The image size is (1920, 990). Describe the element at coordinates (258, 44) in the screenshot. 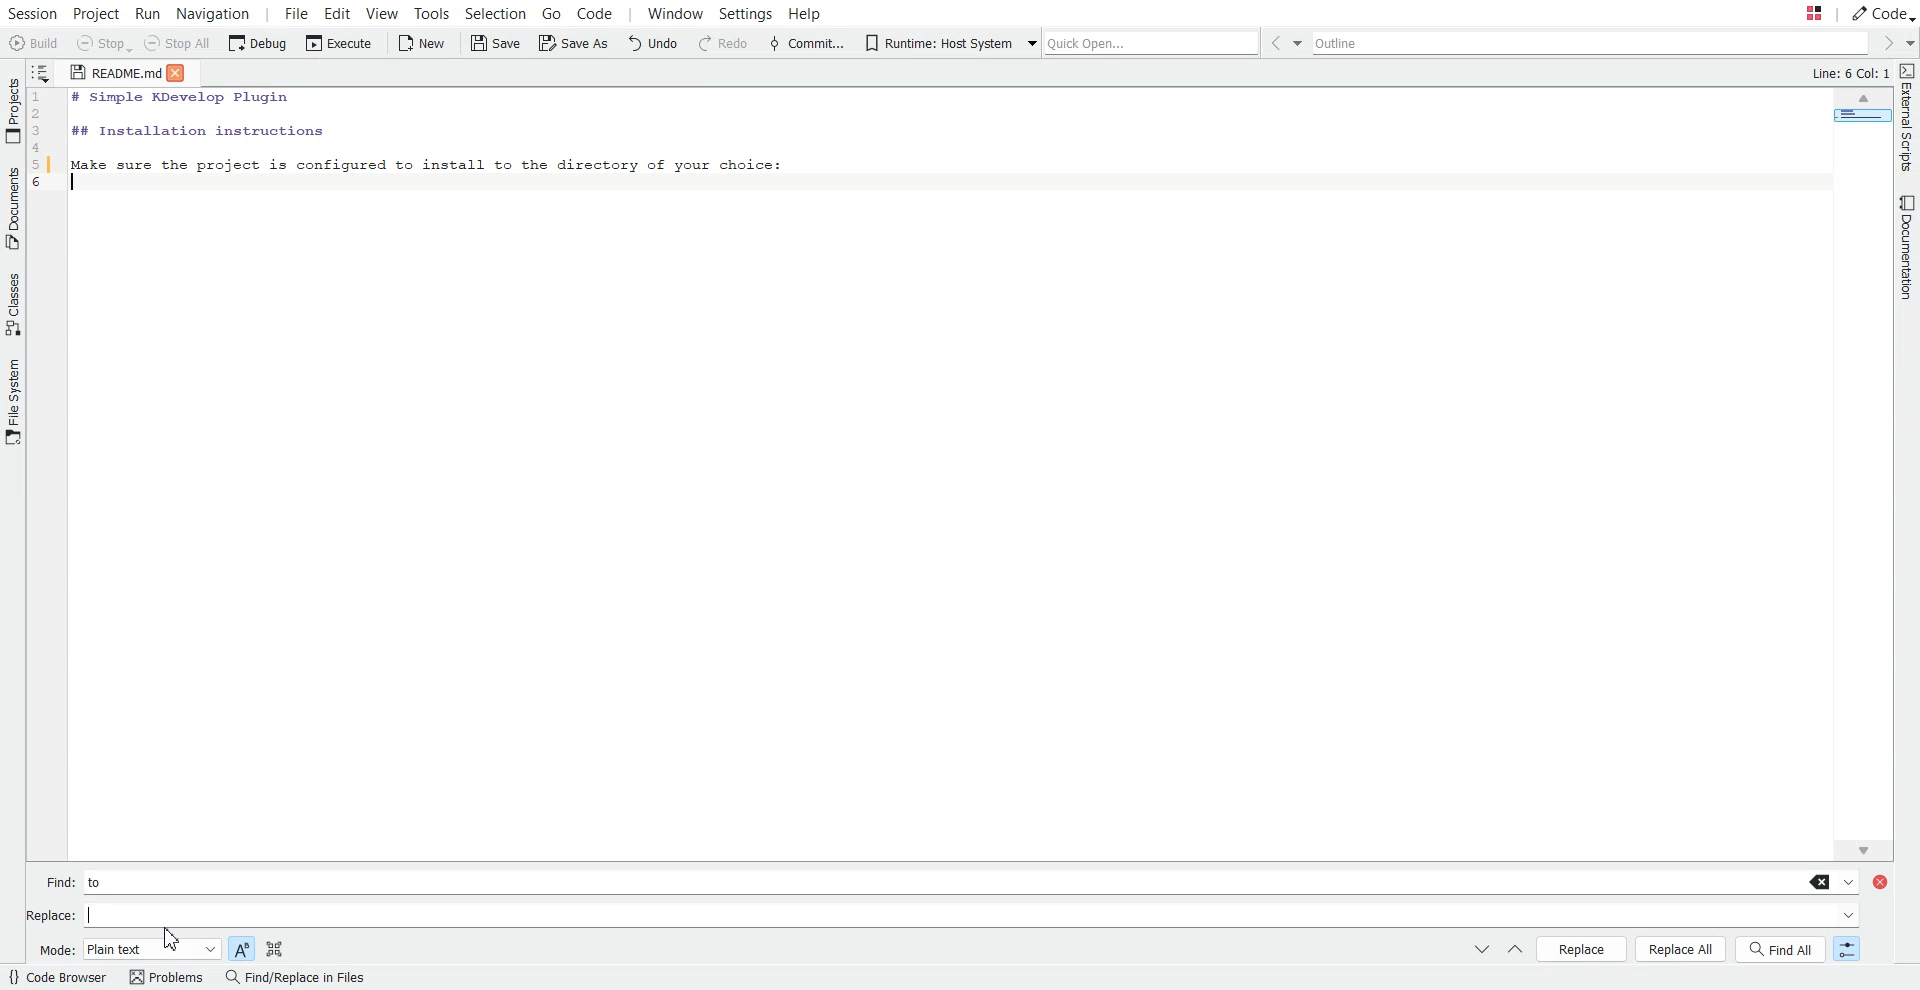

I see `Debug` at that location.